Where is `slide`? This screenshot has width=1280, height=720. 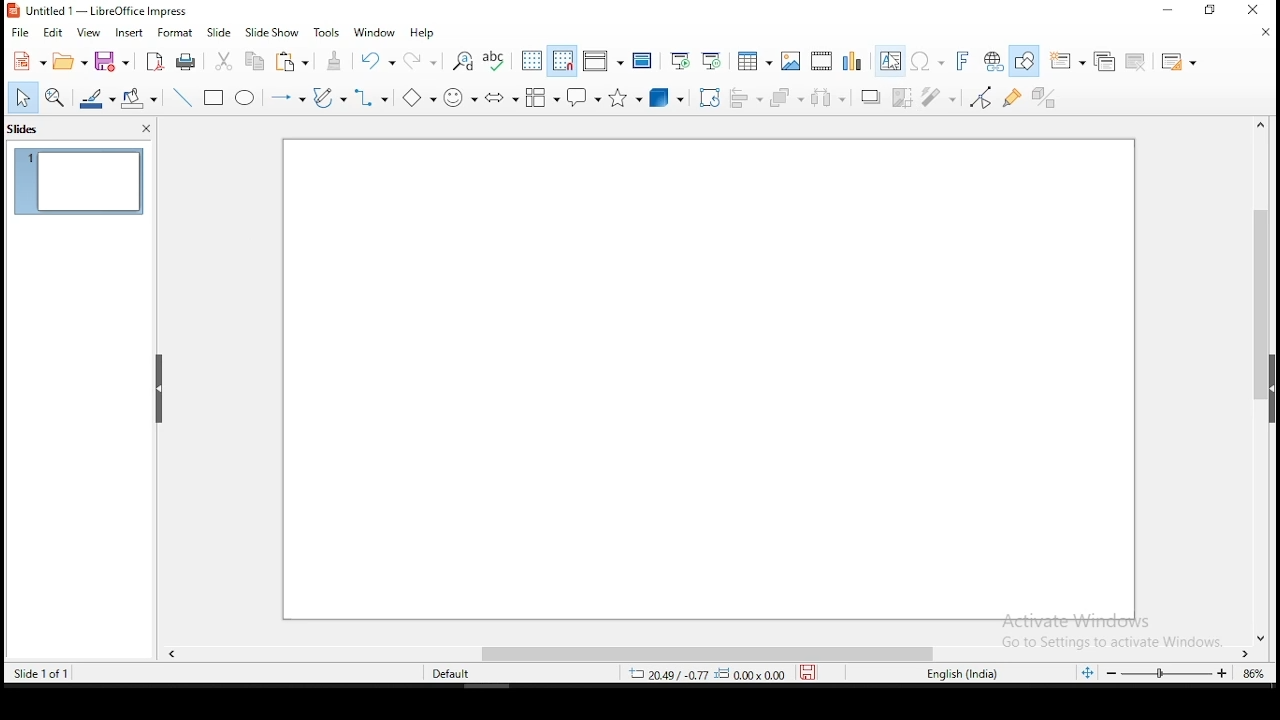 slide is located at coordinates (708, 379).